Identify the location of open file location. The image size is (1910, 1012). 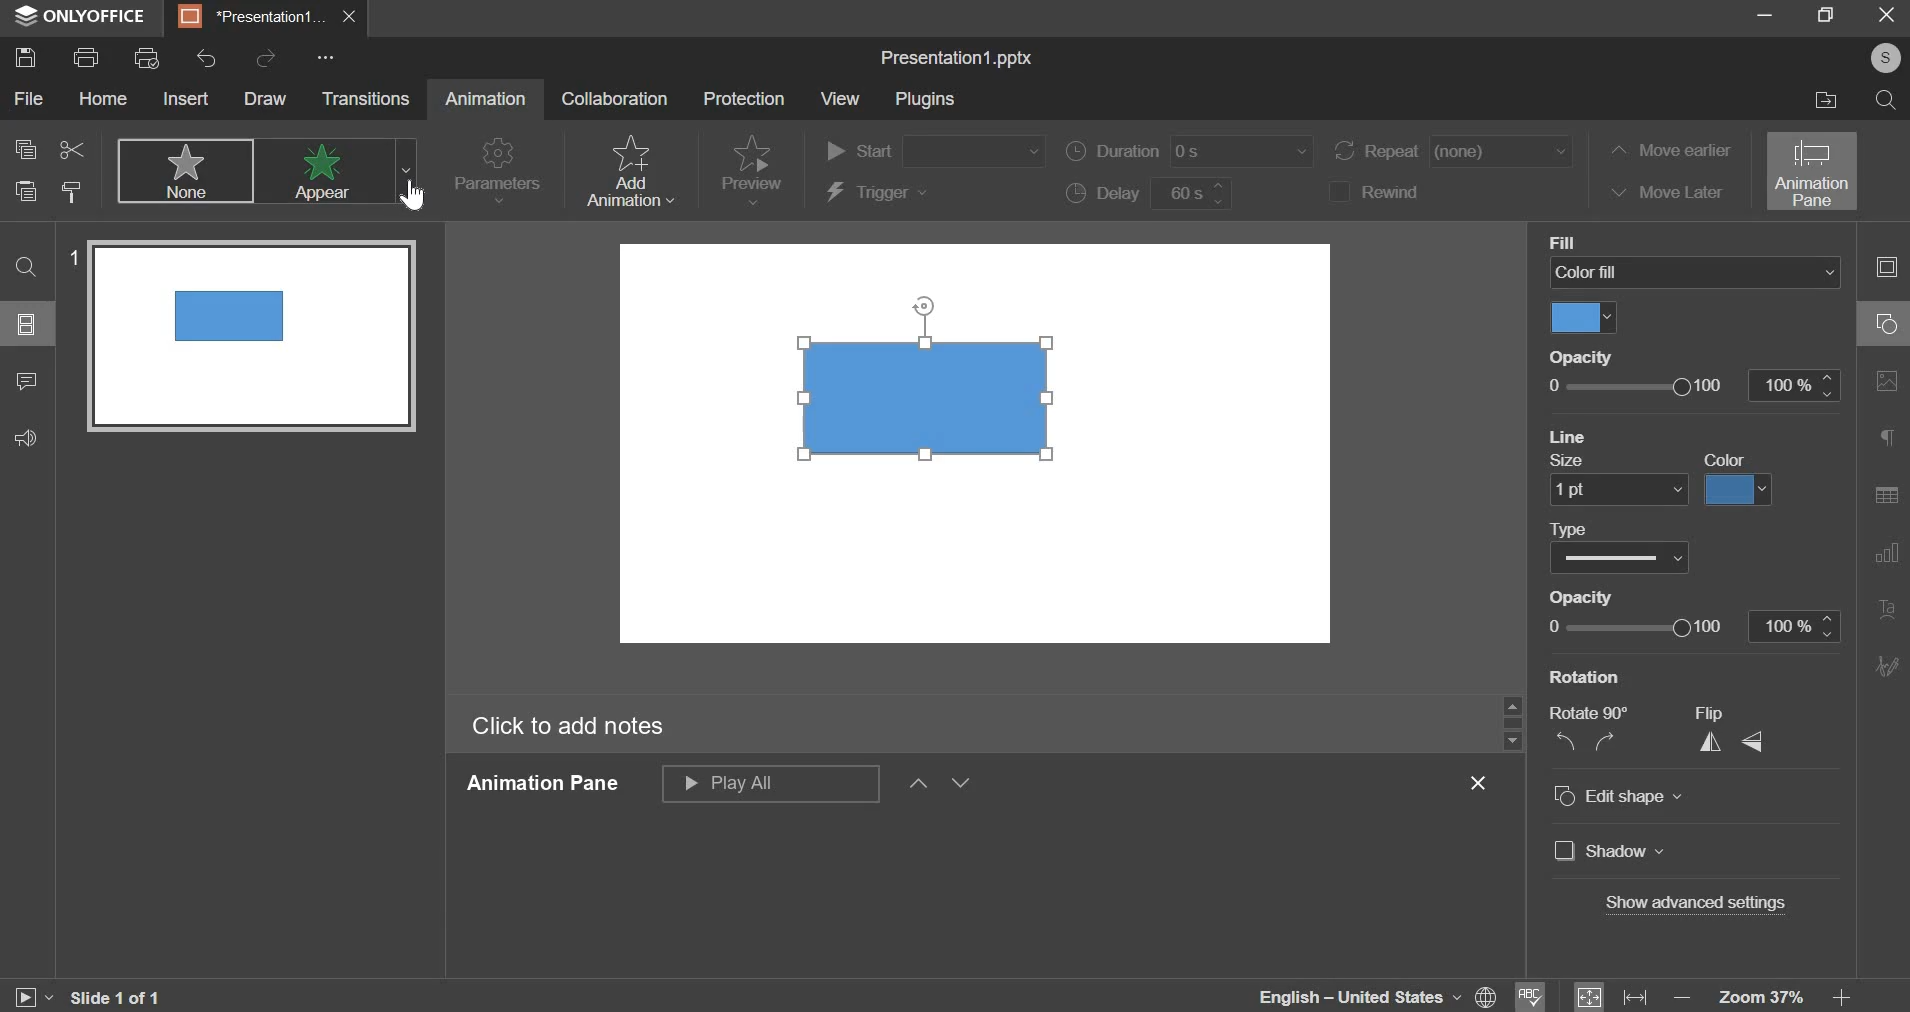
(1820, 103).